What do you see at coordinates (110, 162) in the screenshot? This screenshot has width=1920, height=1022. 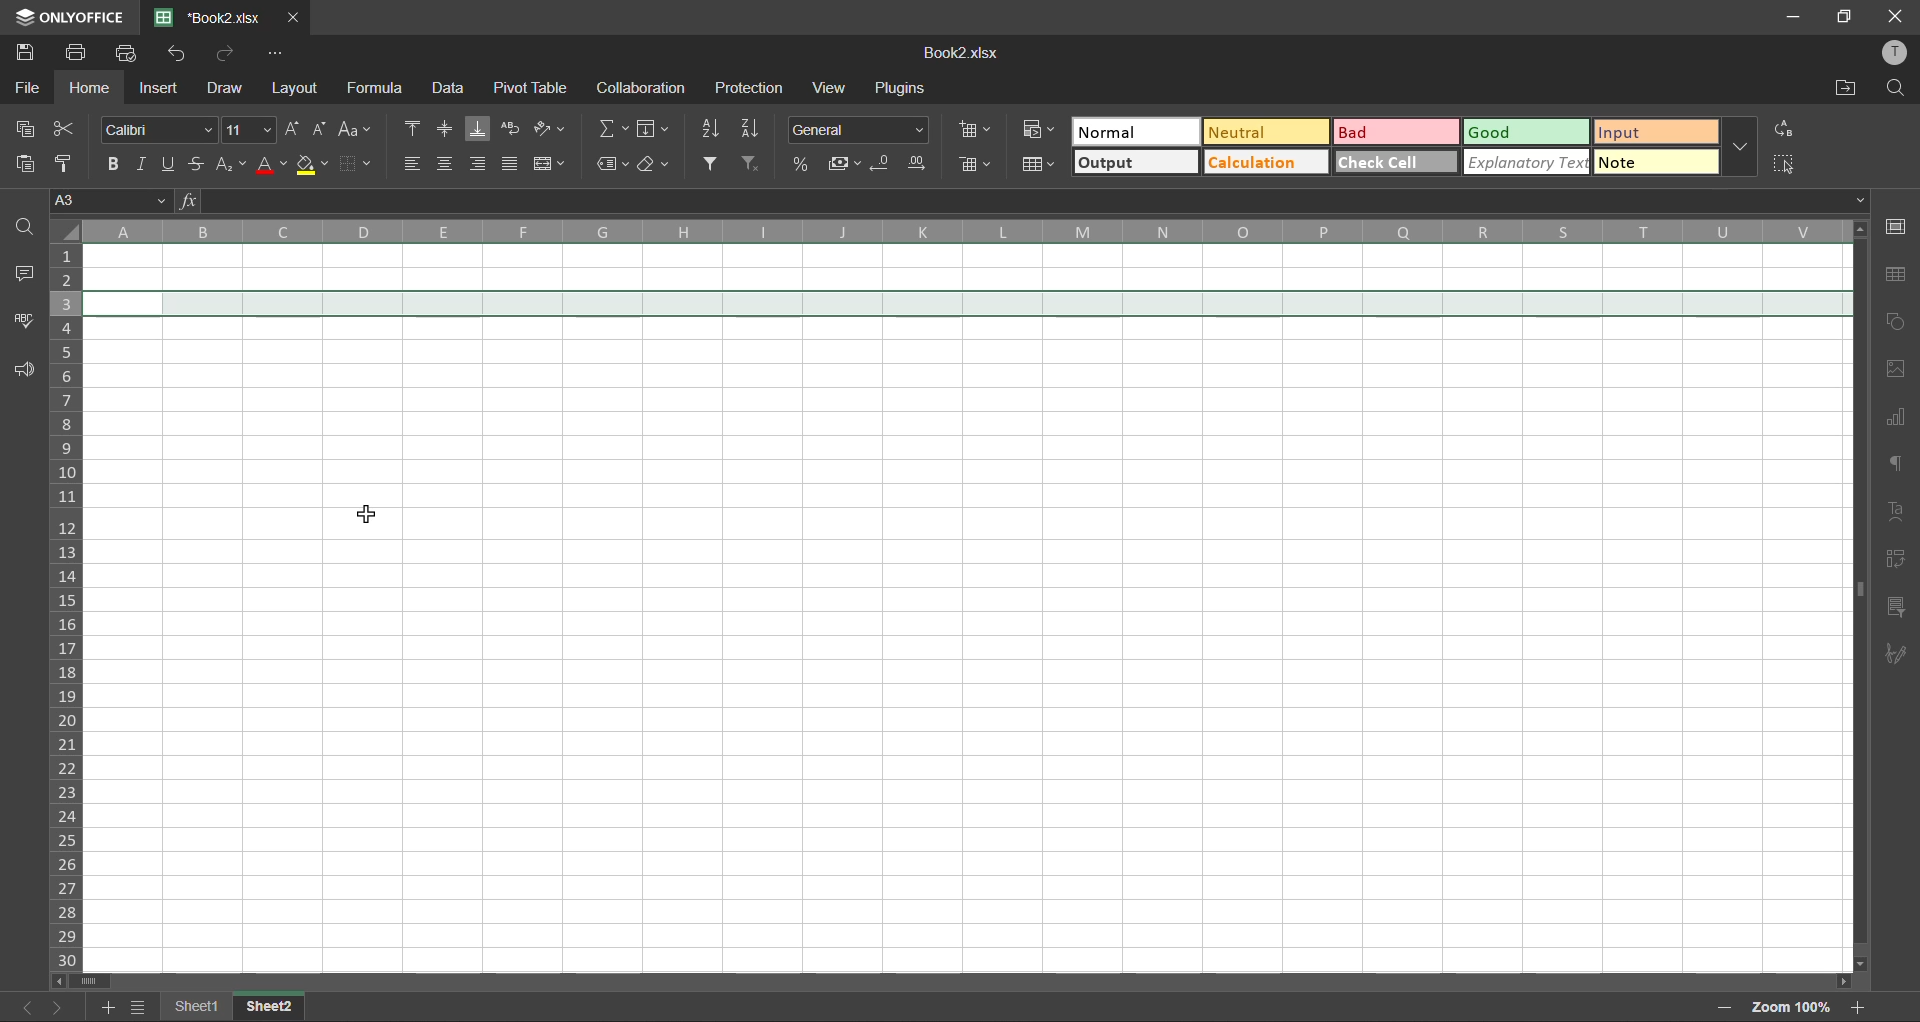 I see `bold` at bounding box center [110, 162].